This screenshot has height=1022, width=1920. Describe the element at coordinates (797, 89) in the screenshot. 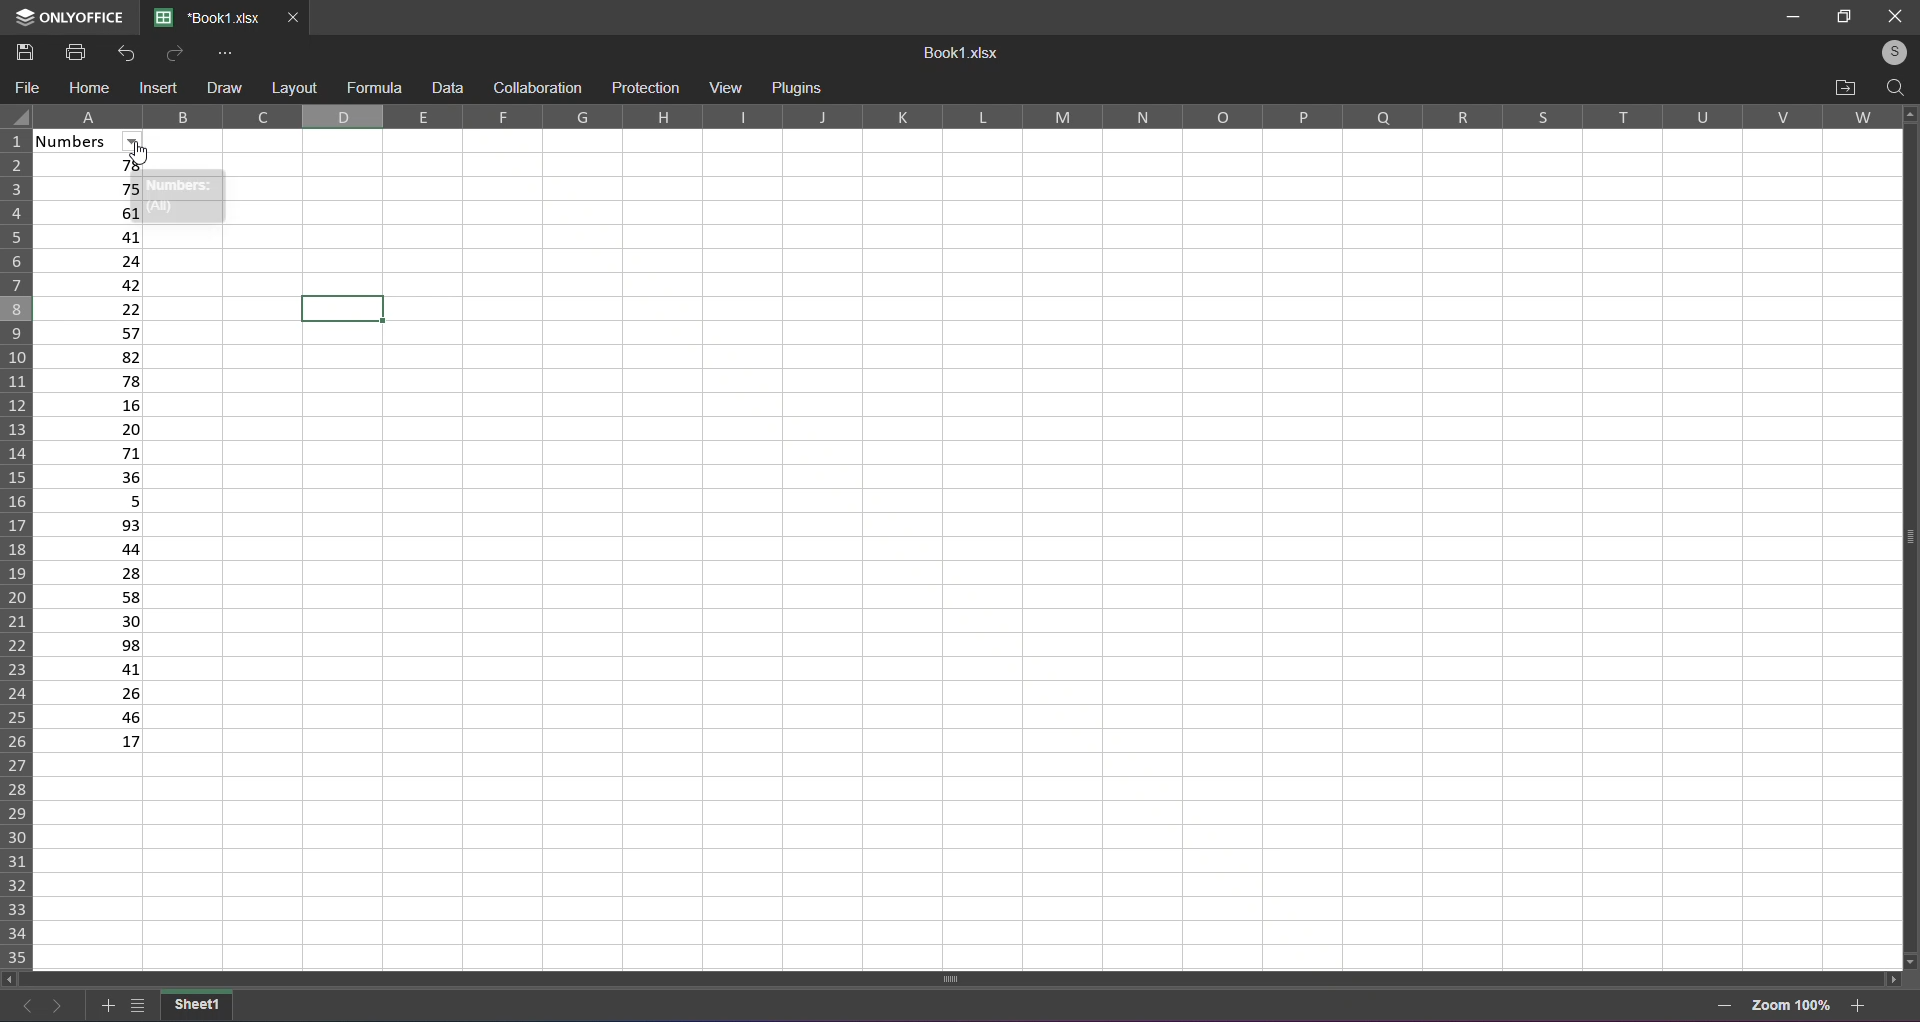

I see `plugins` at that location.